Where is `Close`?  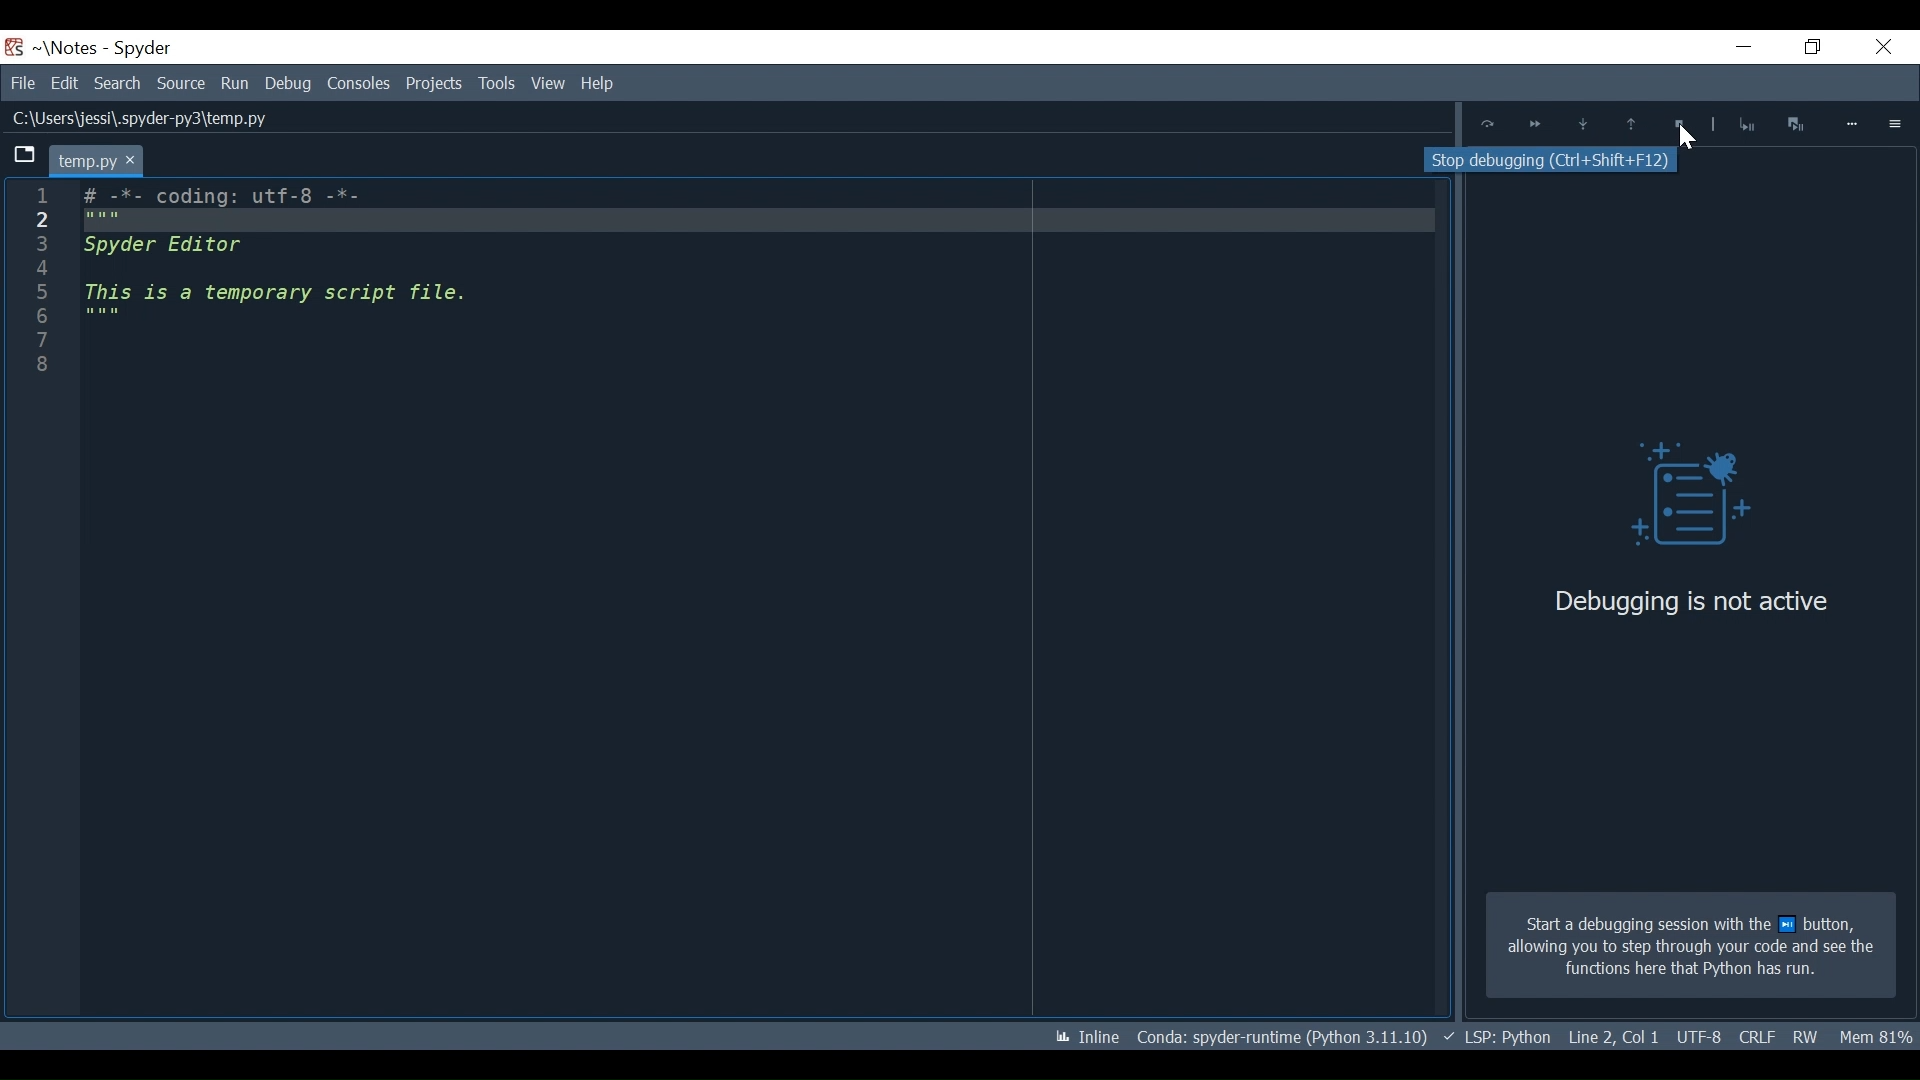
Close is located at coordinates (1879, 49).